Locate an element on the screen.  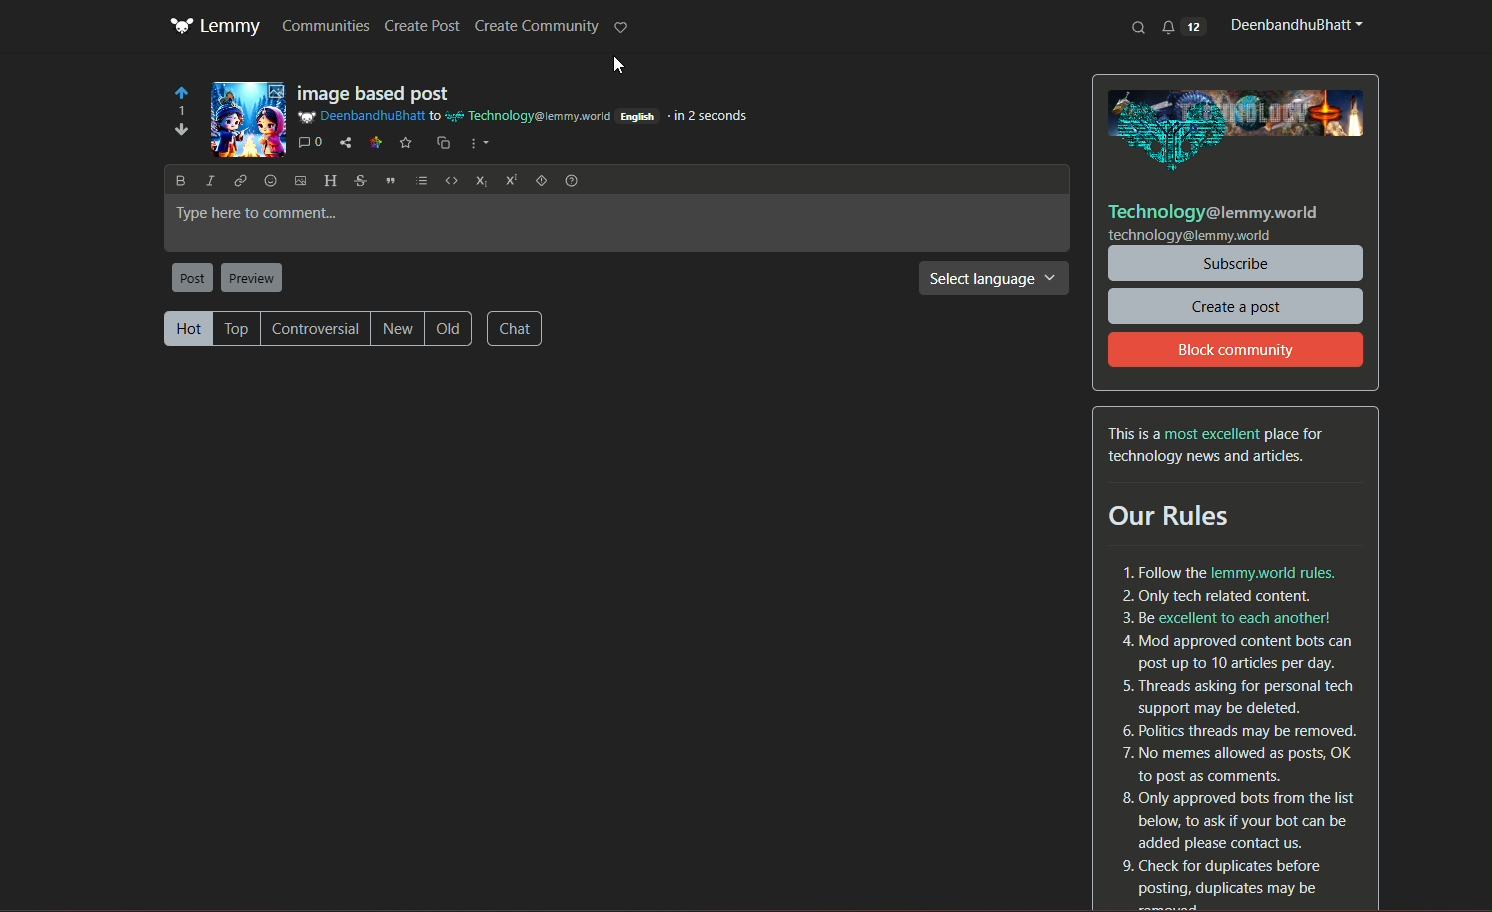
image is located at coordinates (1240, 129).